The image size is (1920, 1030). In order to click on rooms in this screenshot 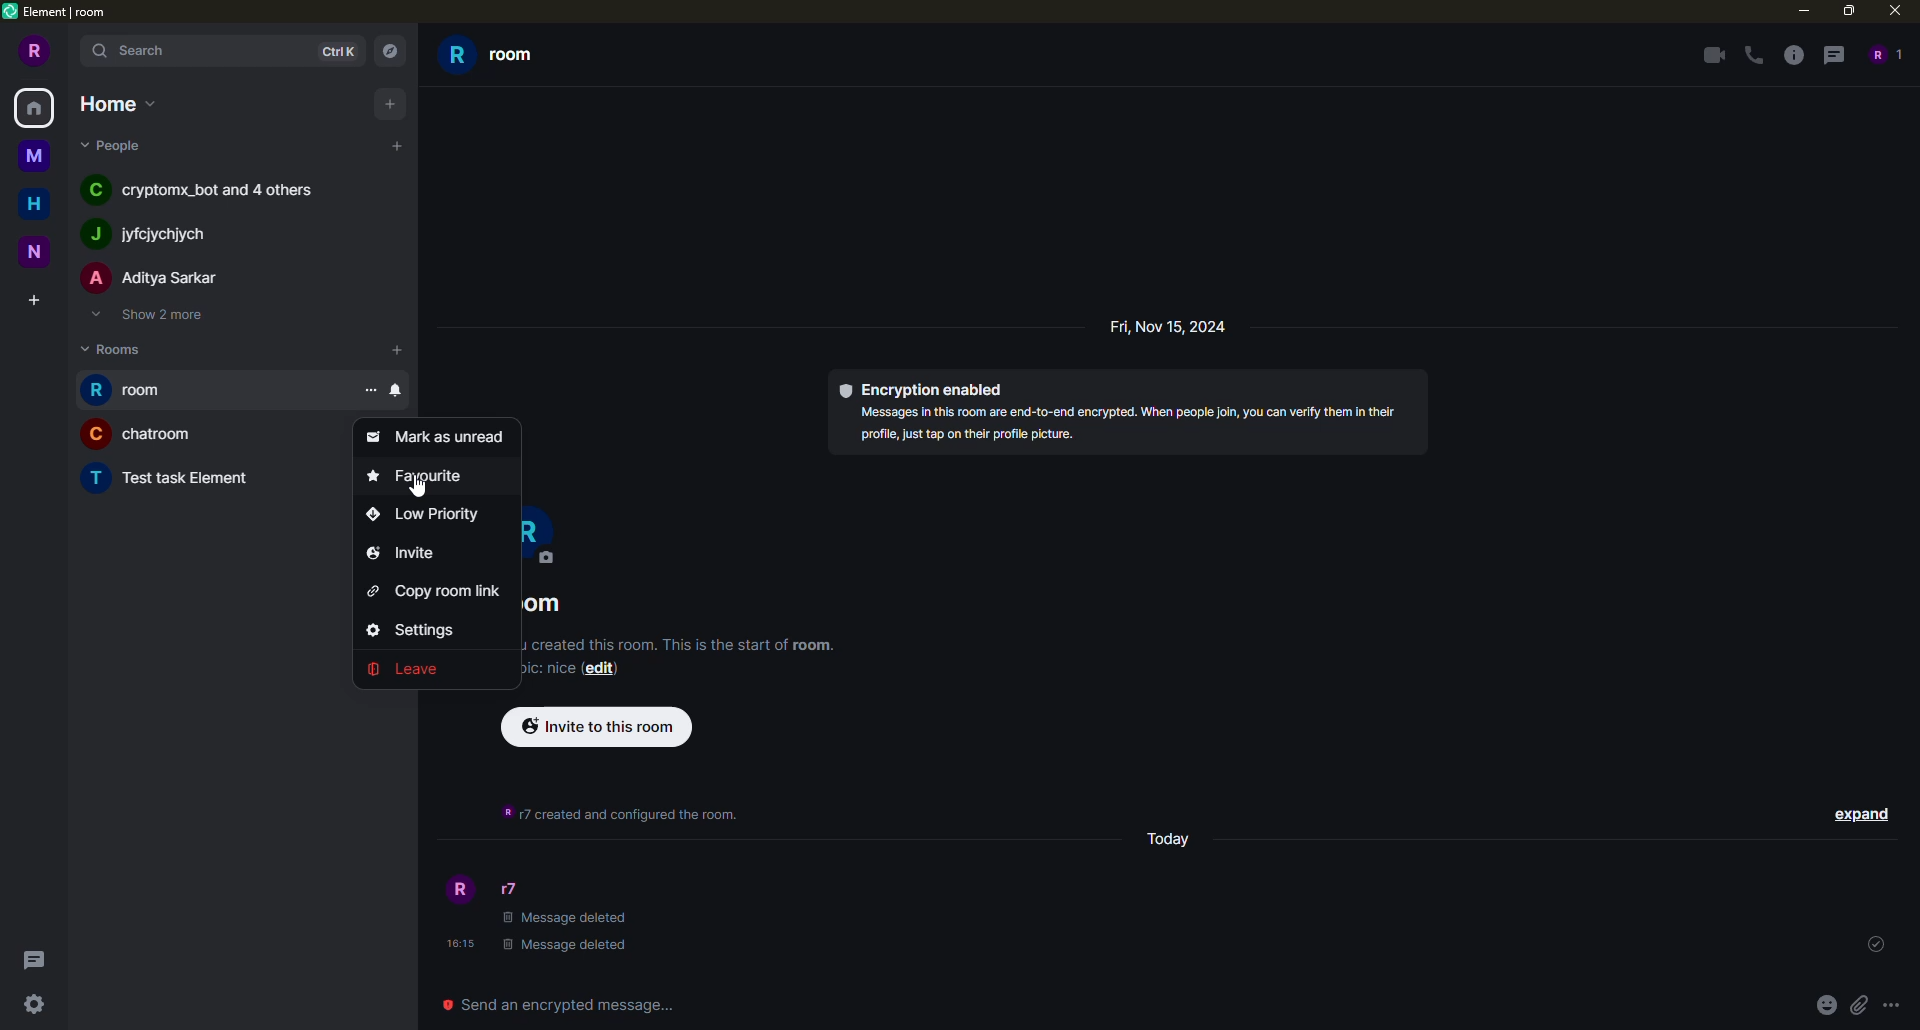, I will do `click(118, 349)`.